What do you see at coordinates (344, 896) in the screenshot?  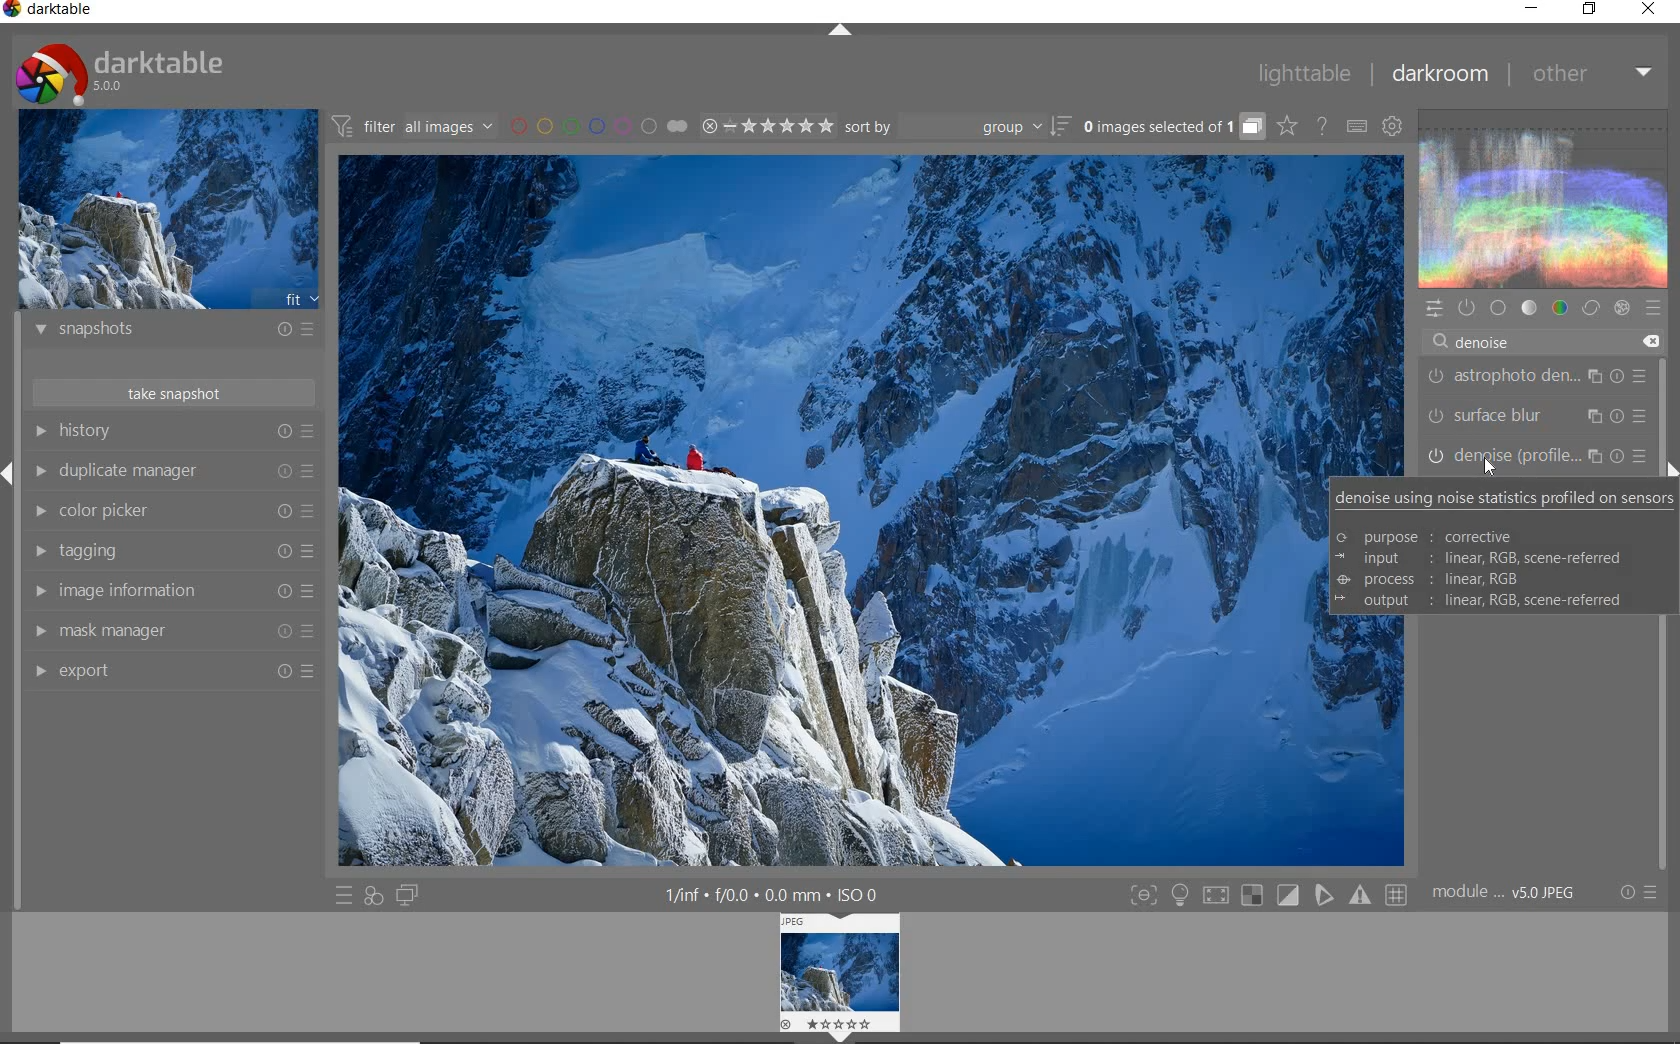 I see `quick access to presets` at bounding box center [344, 896].